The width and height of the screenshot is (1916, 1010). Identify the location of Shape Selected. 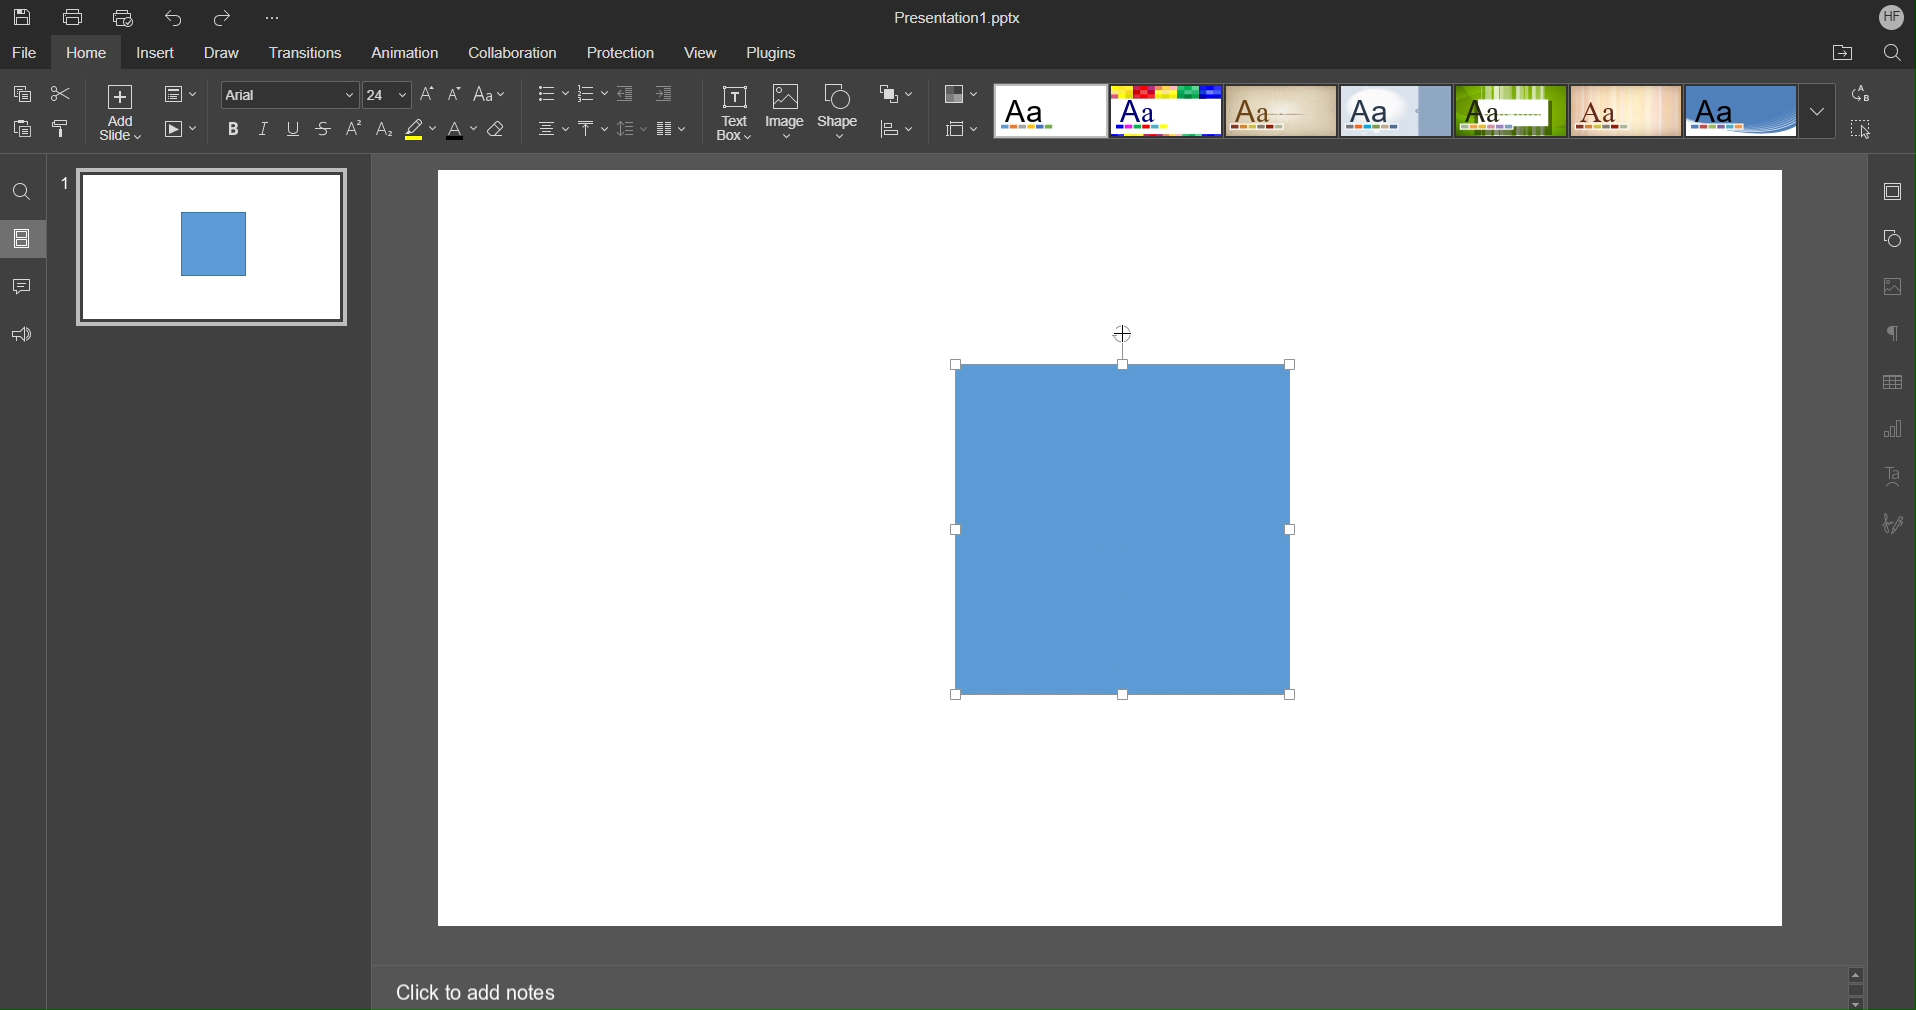
(1127, 517).